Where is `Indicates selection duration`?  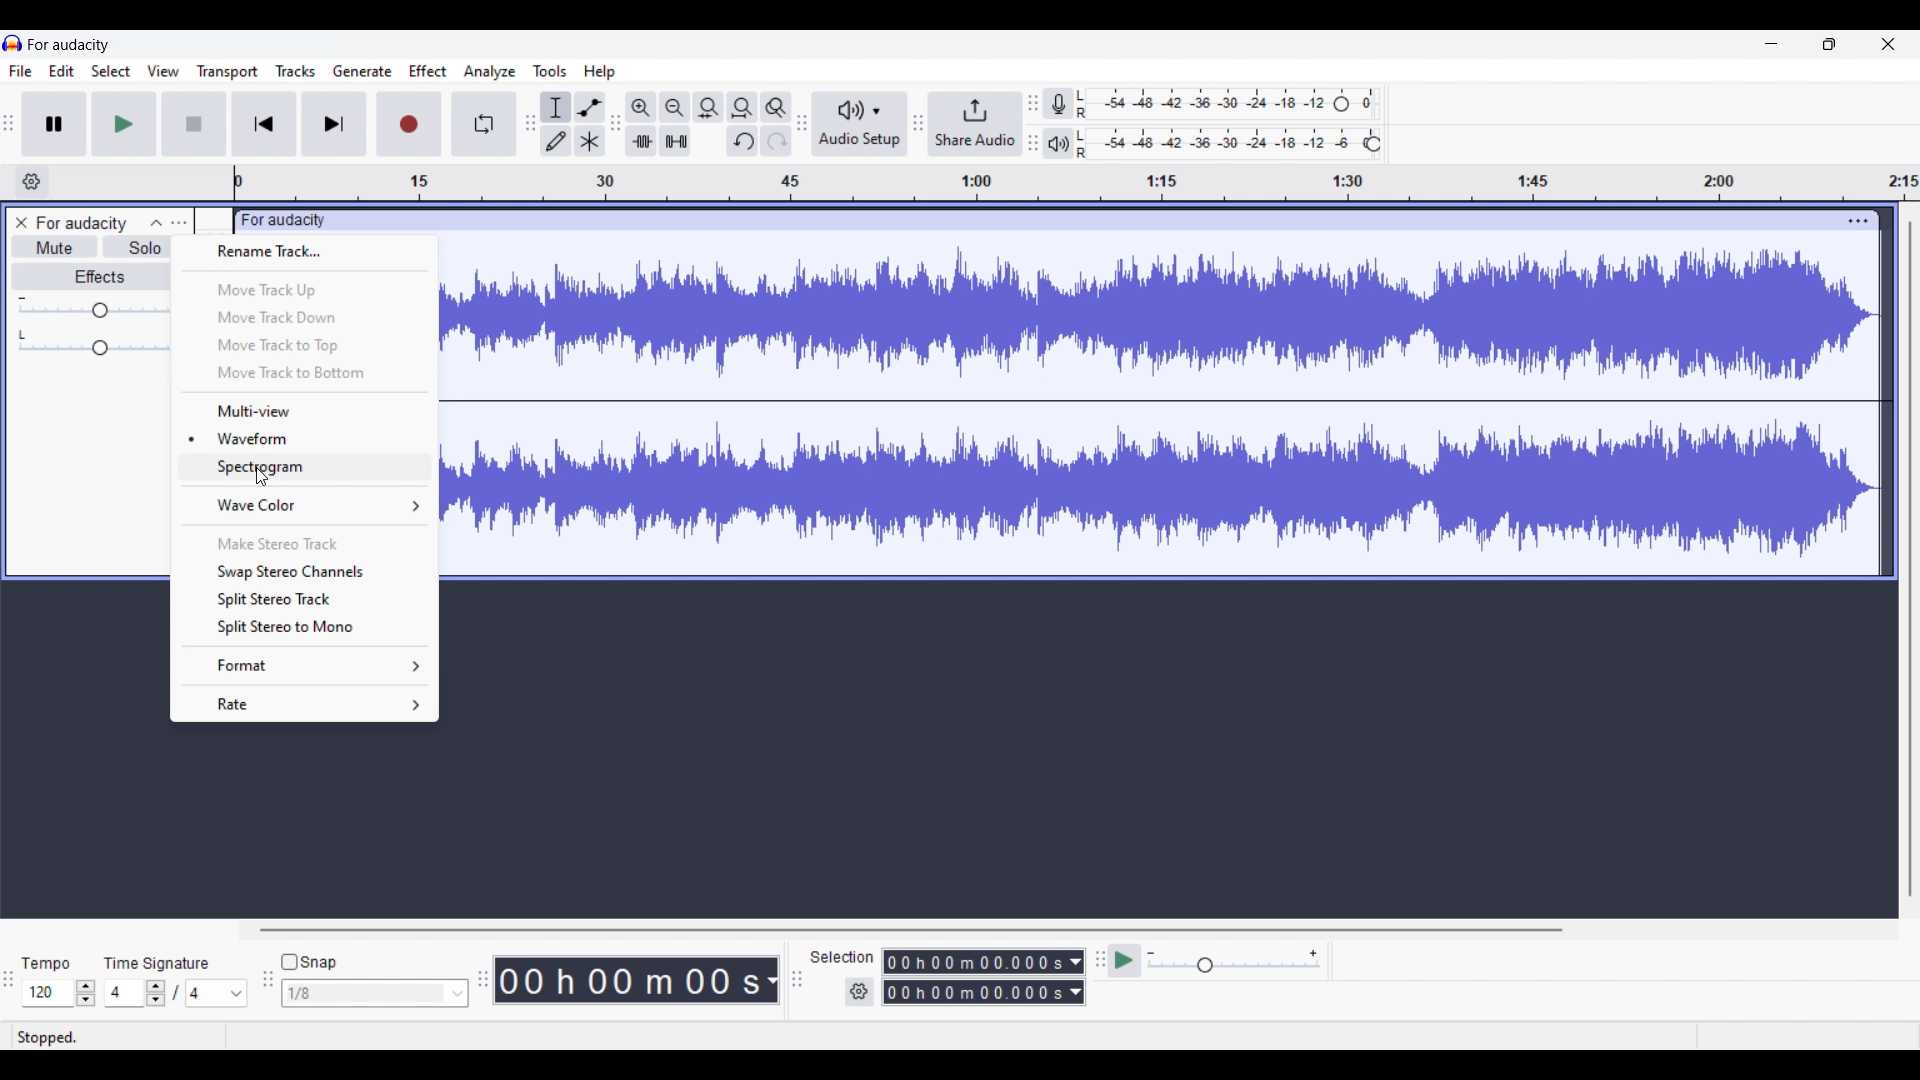
Indicates selection duration is located at coordinates (842, 957).